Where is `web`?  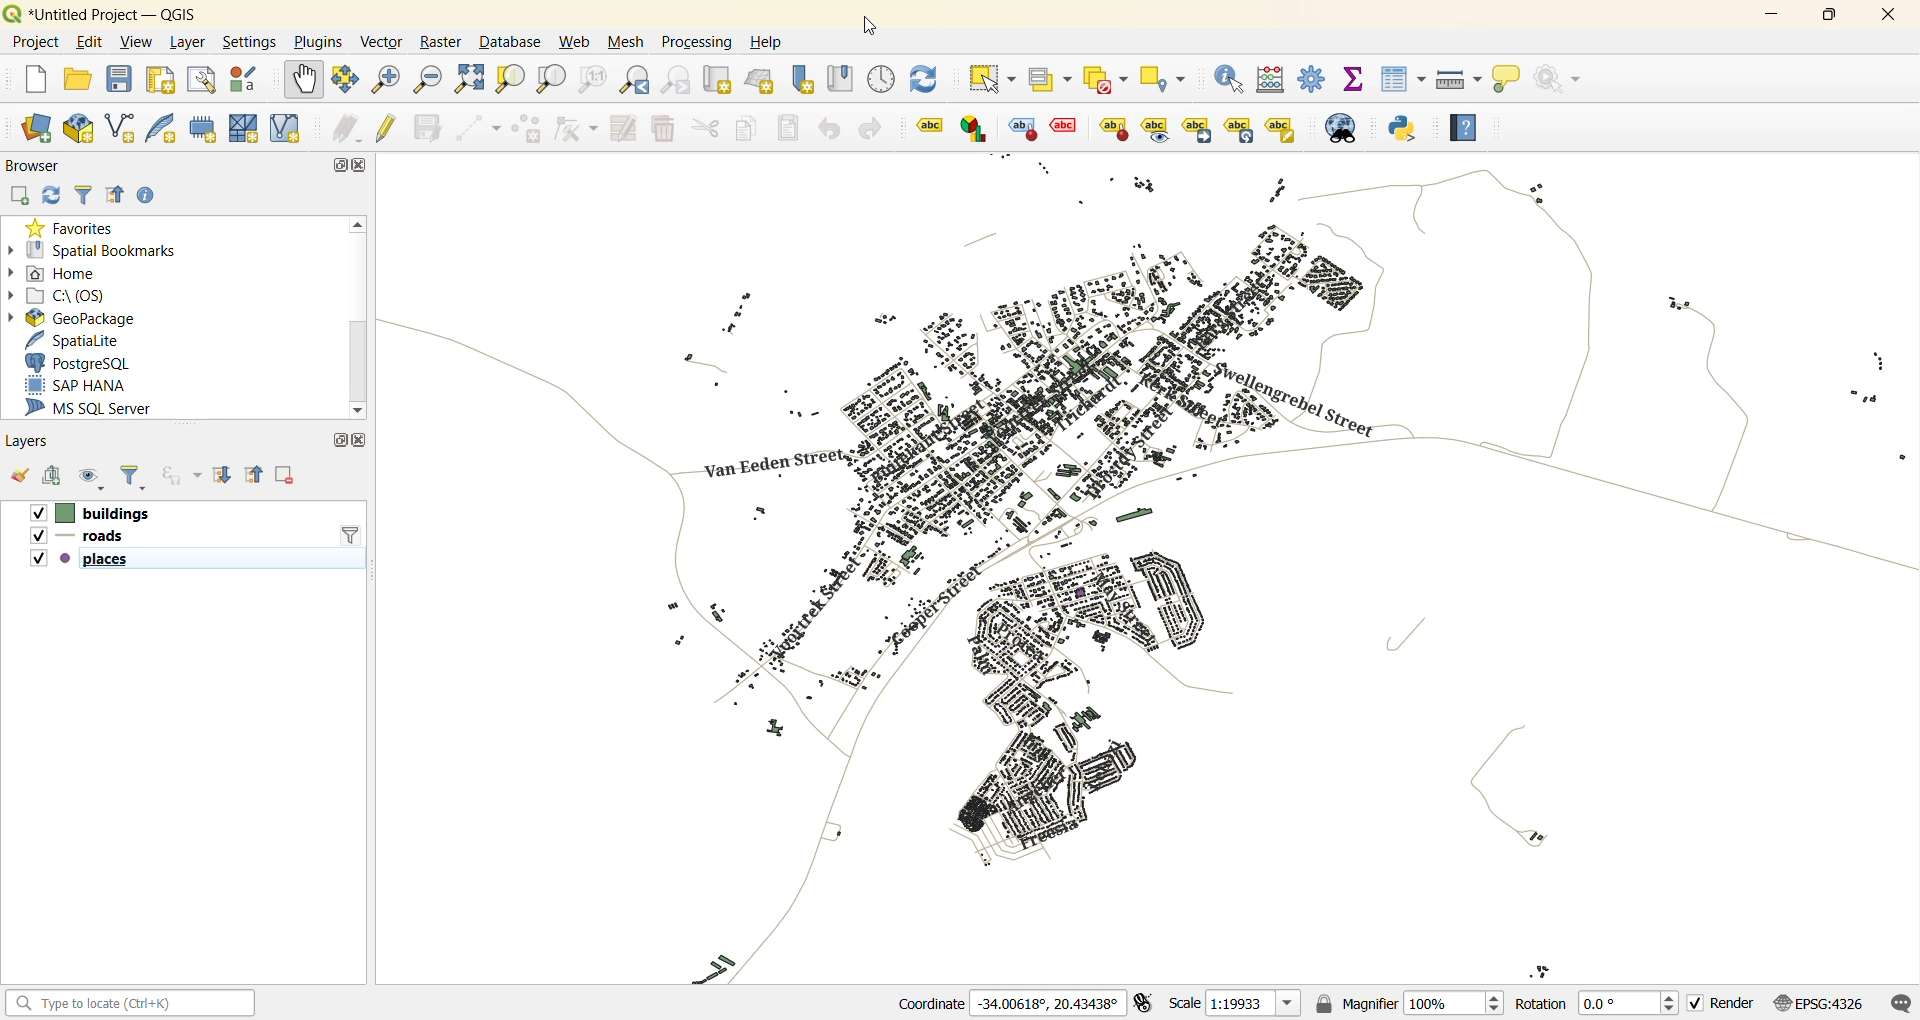
web is located at coordinates (577, 42).